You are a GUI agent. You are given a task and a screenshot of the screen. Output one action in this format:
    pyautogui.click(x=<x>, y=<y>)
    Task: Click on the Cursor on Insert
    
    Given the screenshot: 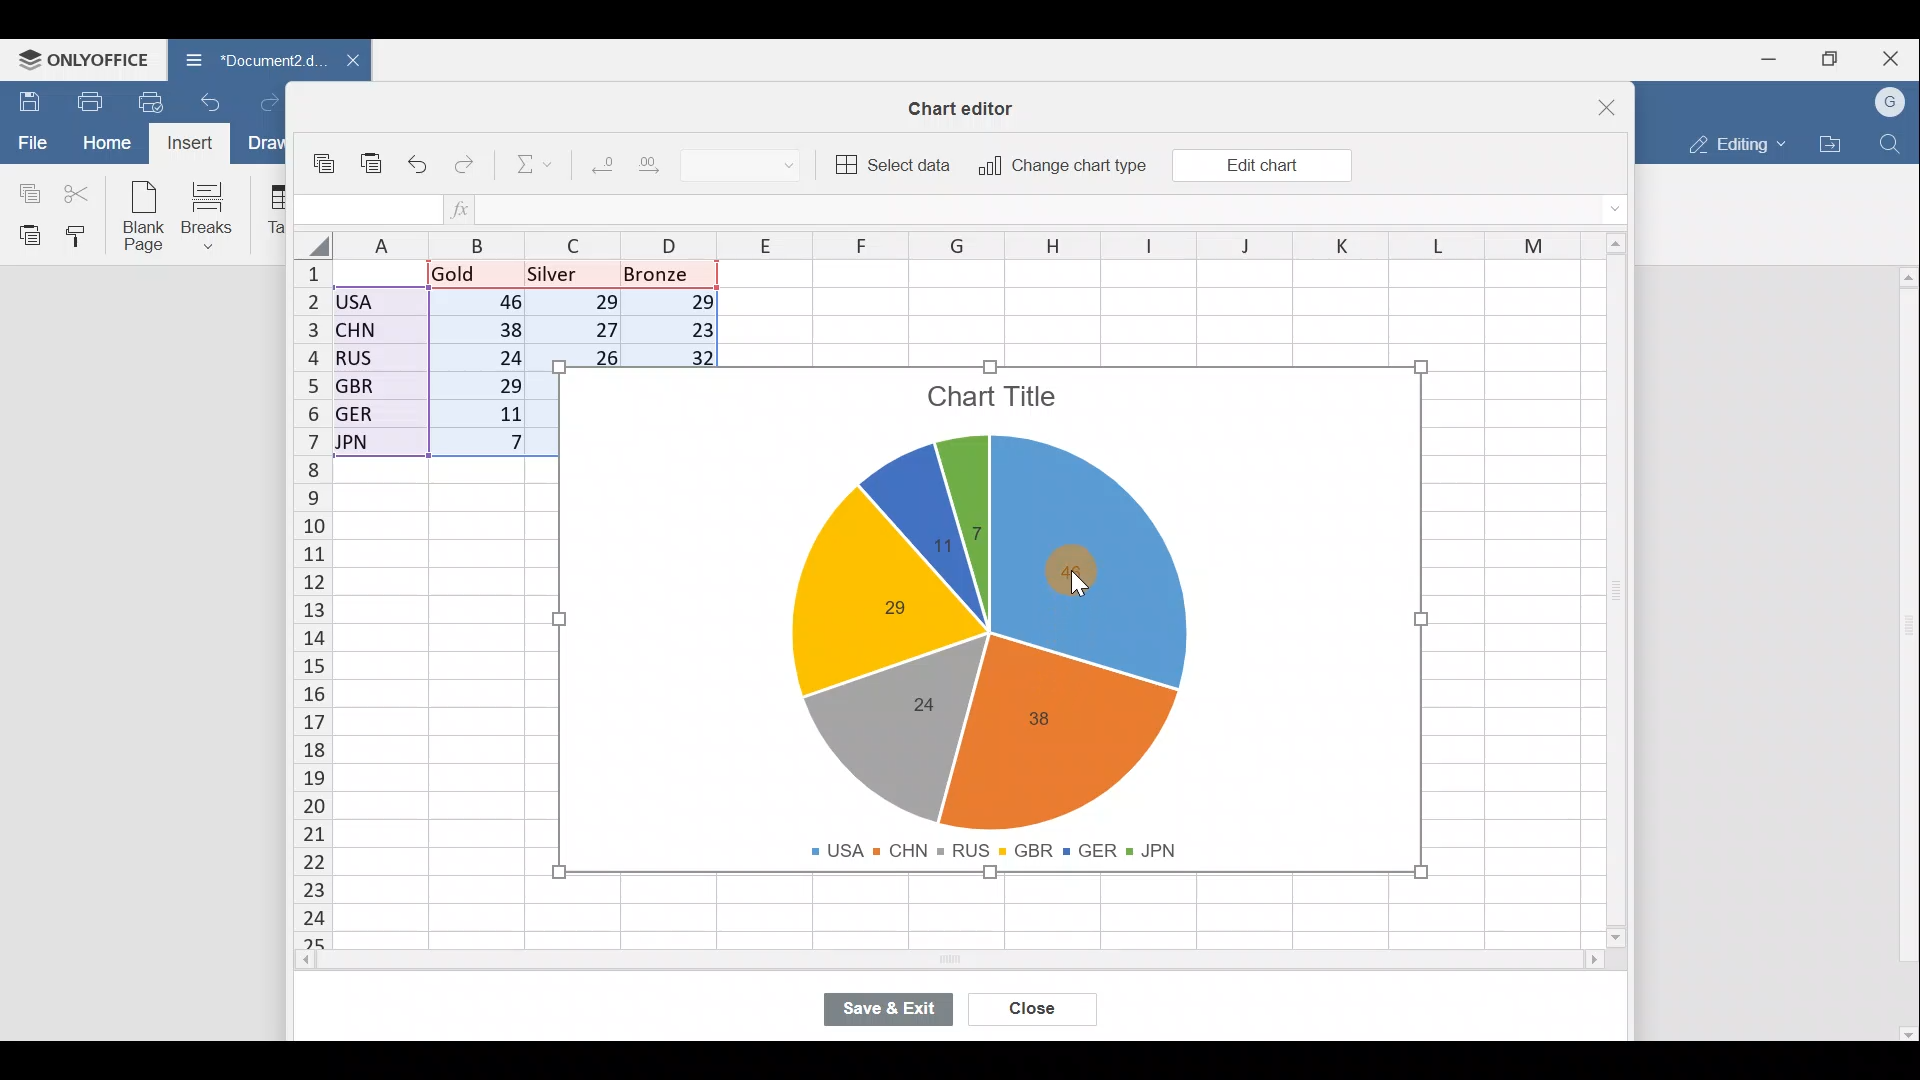 What is the action you would take?
    pyautogui.click(x=197, y=143)
    